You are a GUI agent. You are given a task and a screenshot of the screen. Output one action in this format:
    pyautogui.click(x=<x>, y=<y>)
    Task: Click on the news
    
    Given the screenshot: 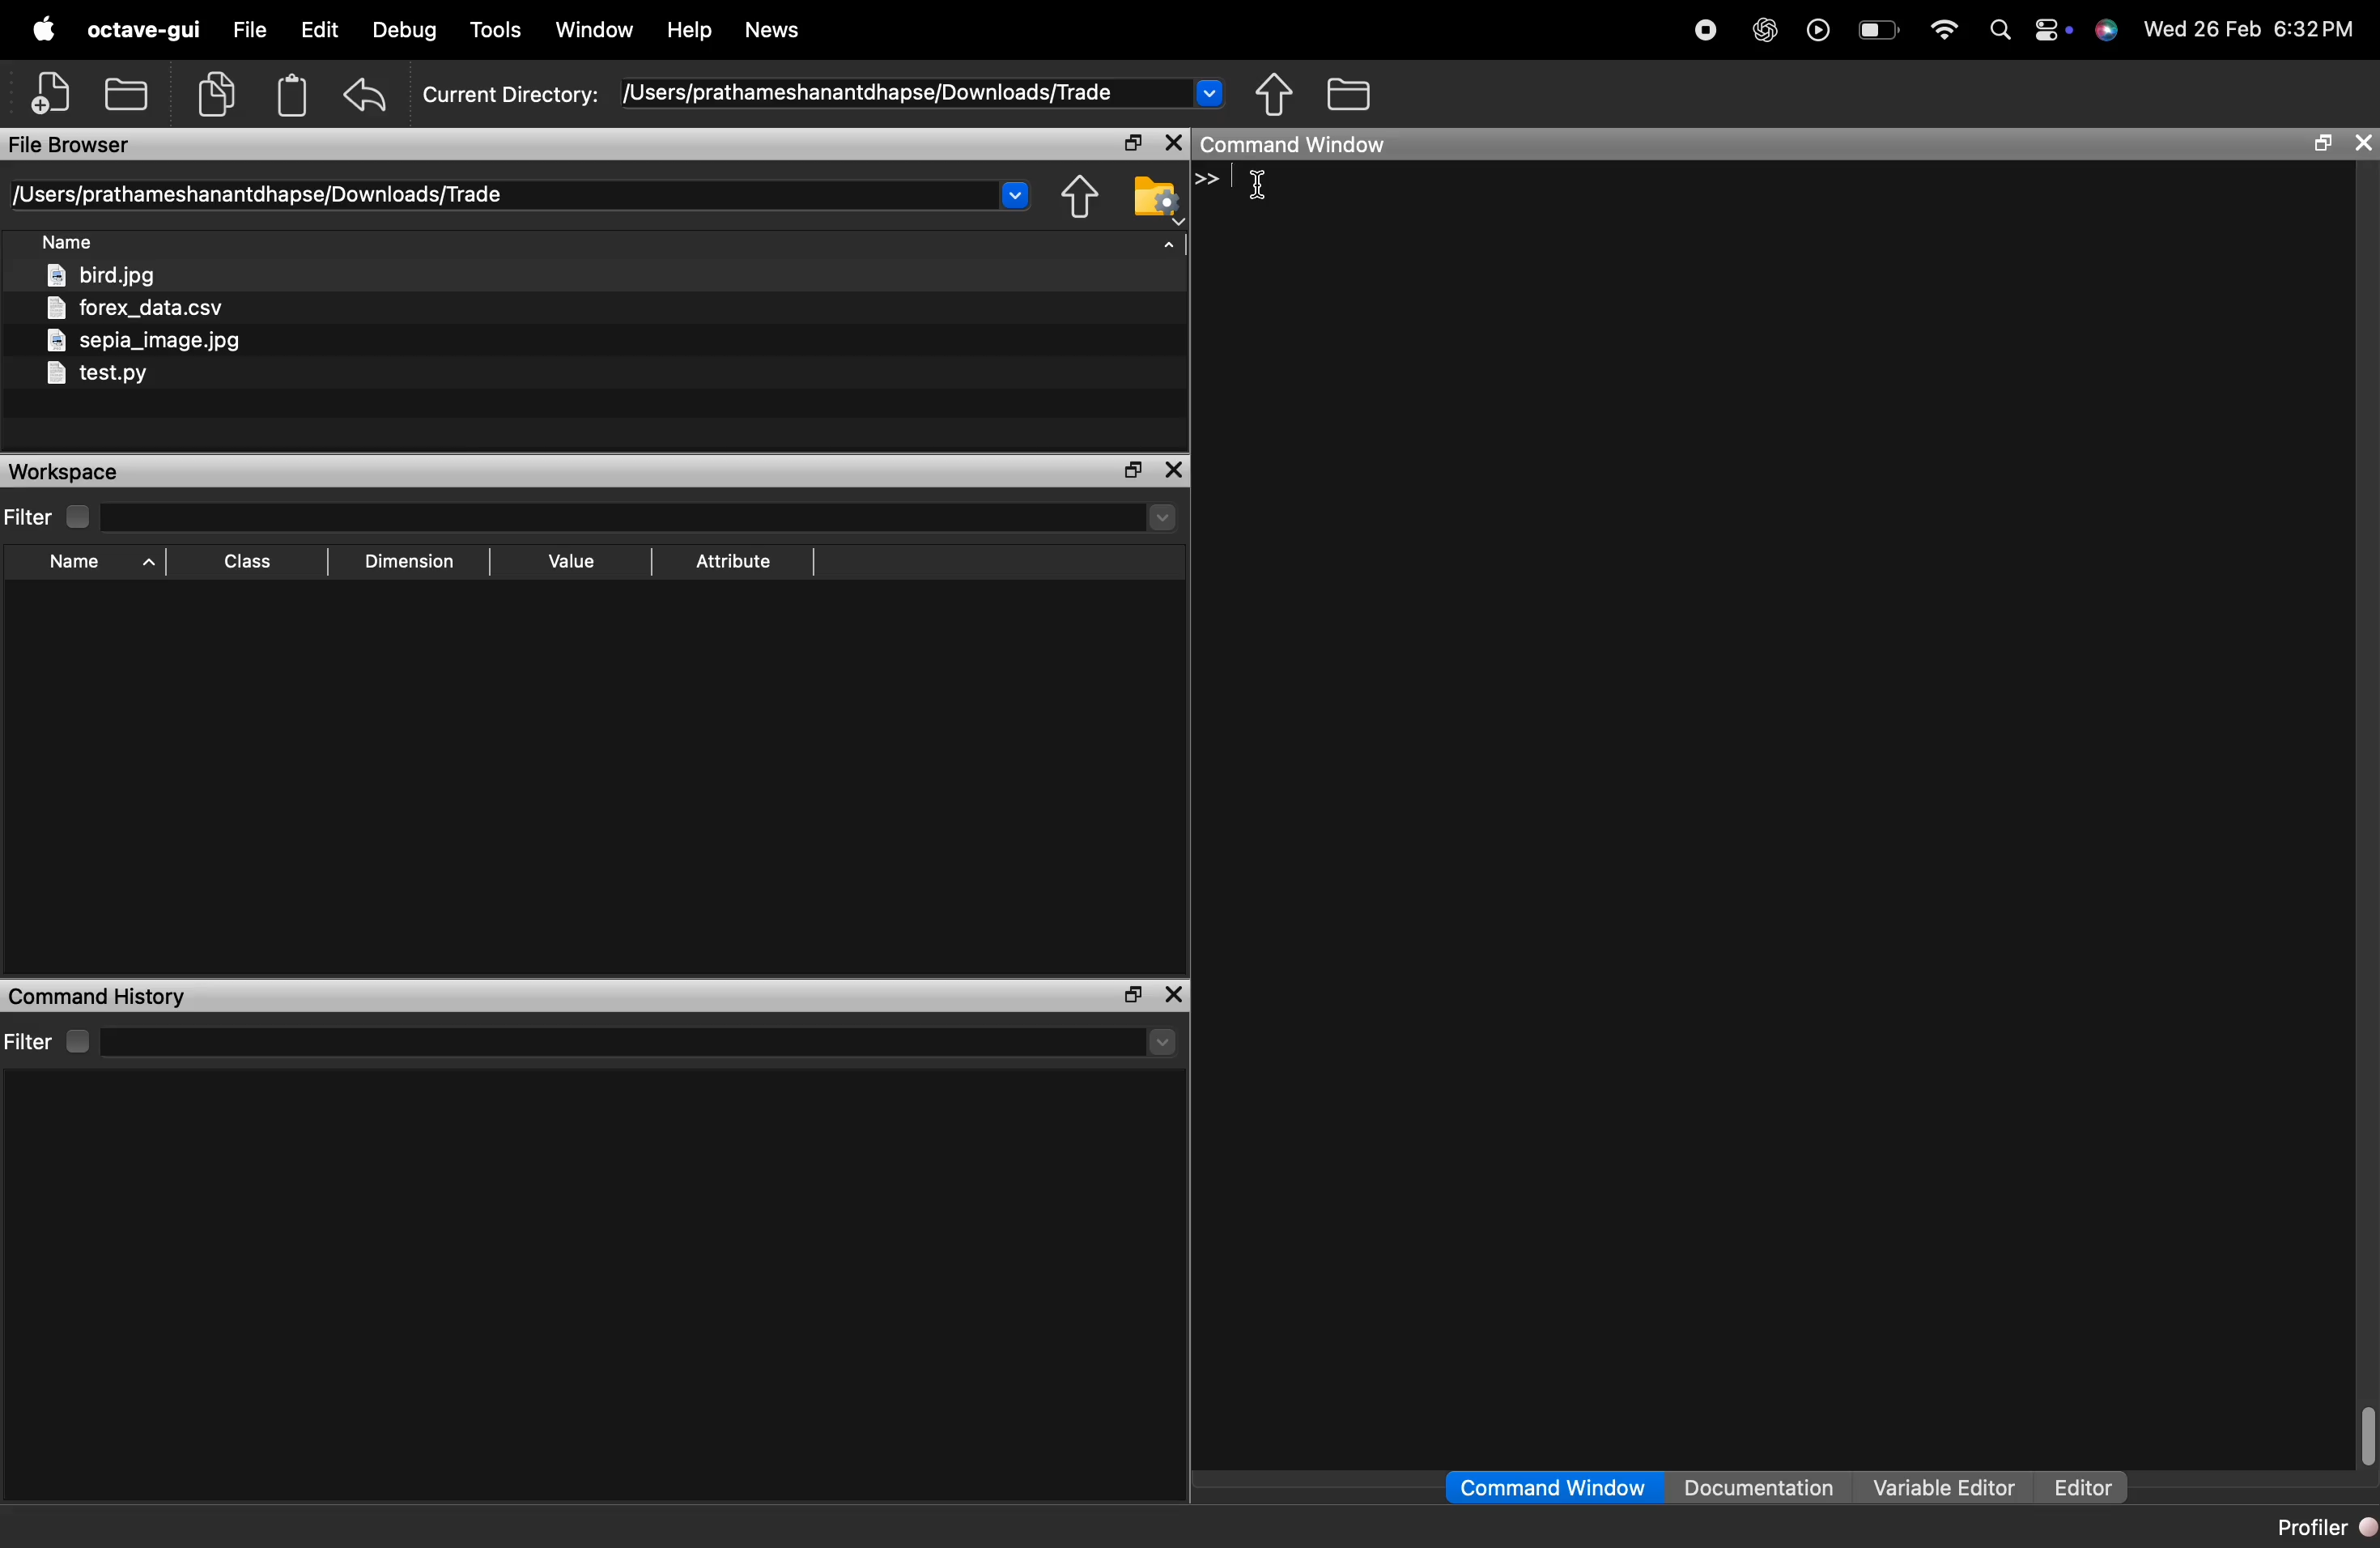 What is the action you would take?
    pyautogui.click(x=771, y=32)
    